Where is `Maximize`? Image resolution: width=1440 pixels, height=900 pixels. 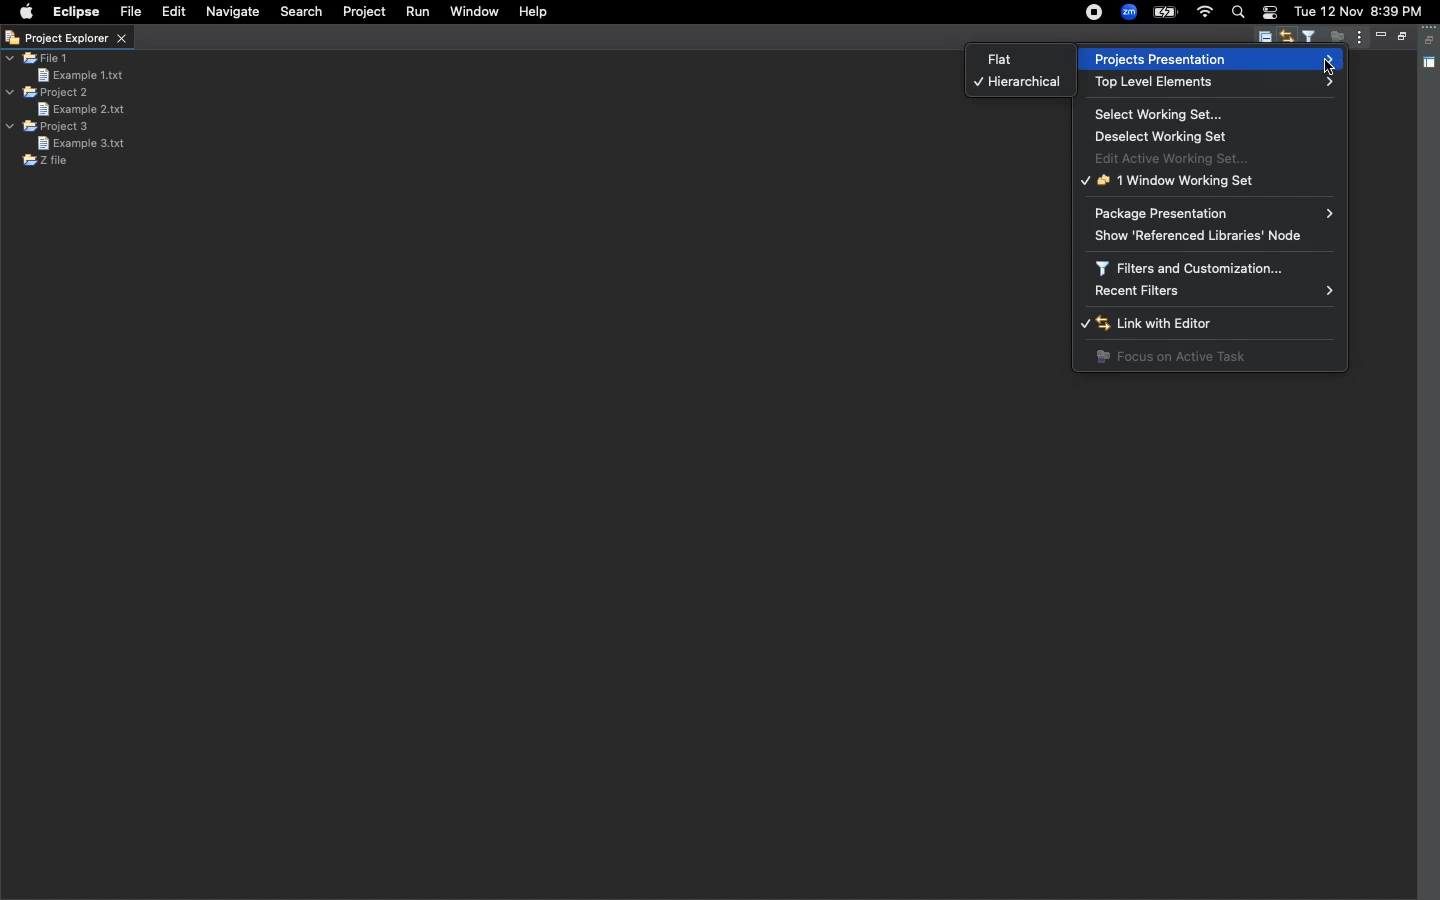
Maximize is located at coordinates (1400, 38).